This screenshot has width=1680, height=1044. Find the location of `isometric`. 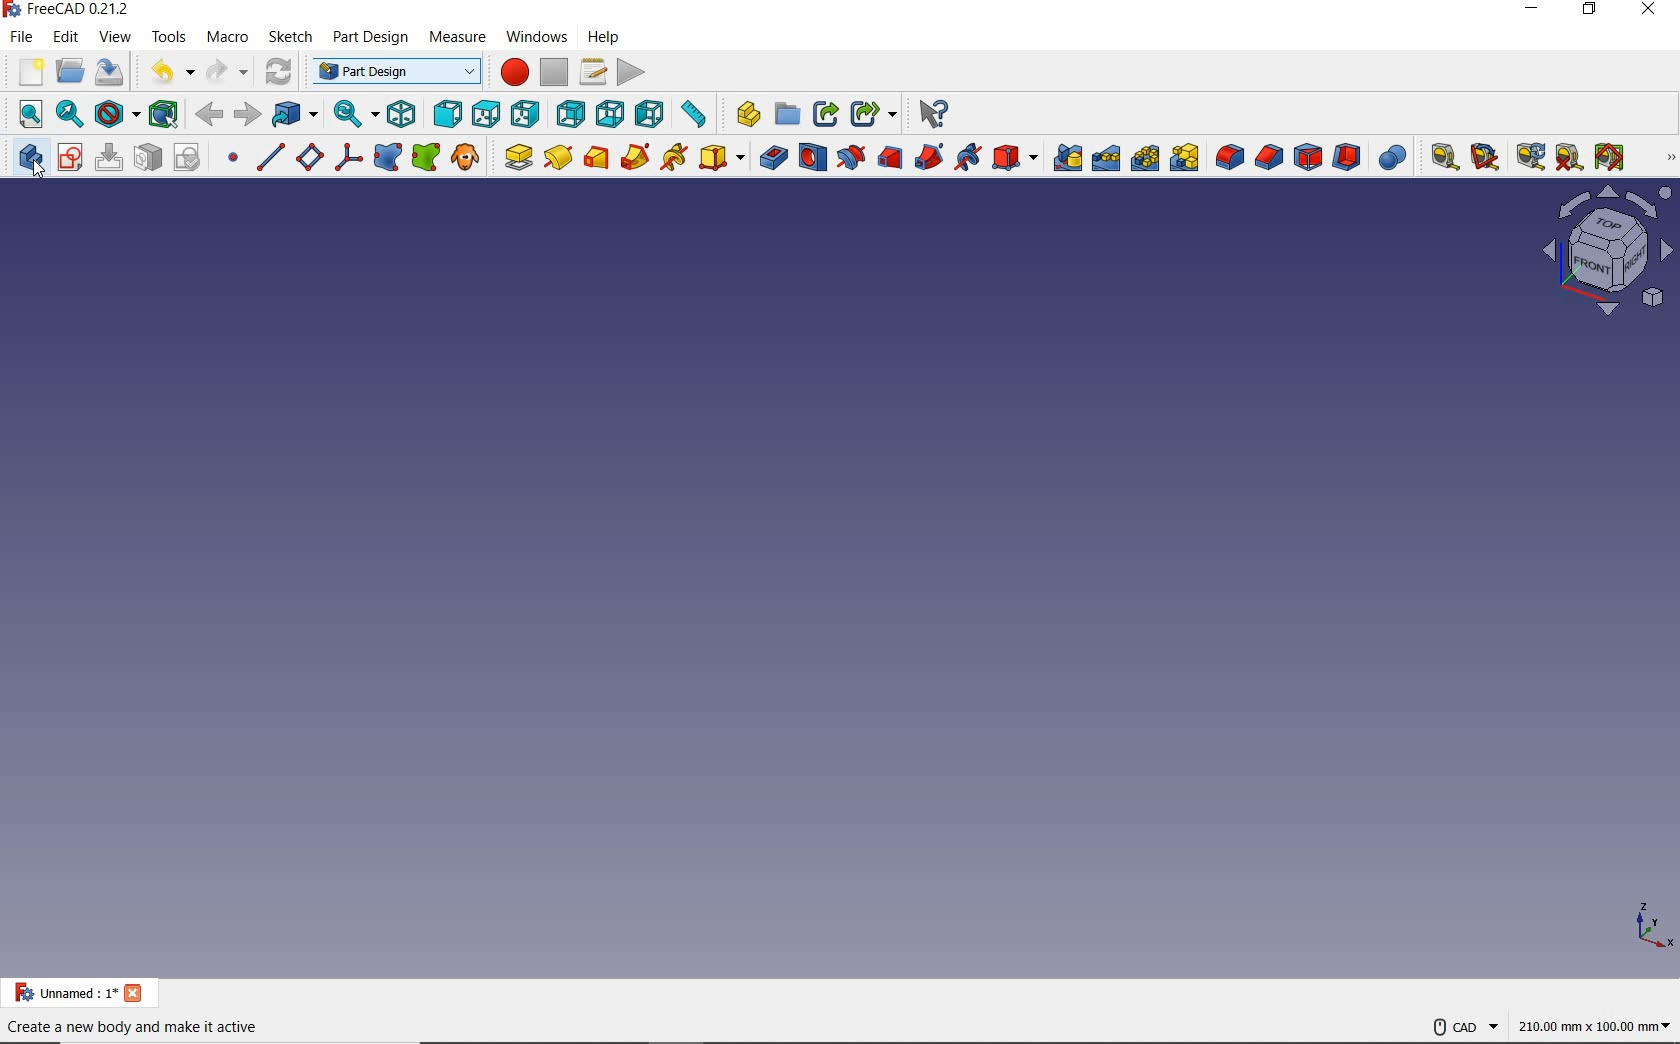

isometric is located at coordinates (403, 115).